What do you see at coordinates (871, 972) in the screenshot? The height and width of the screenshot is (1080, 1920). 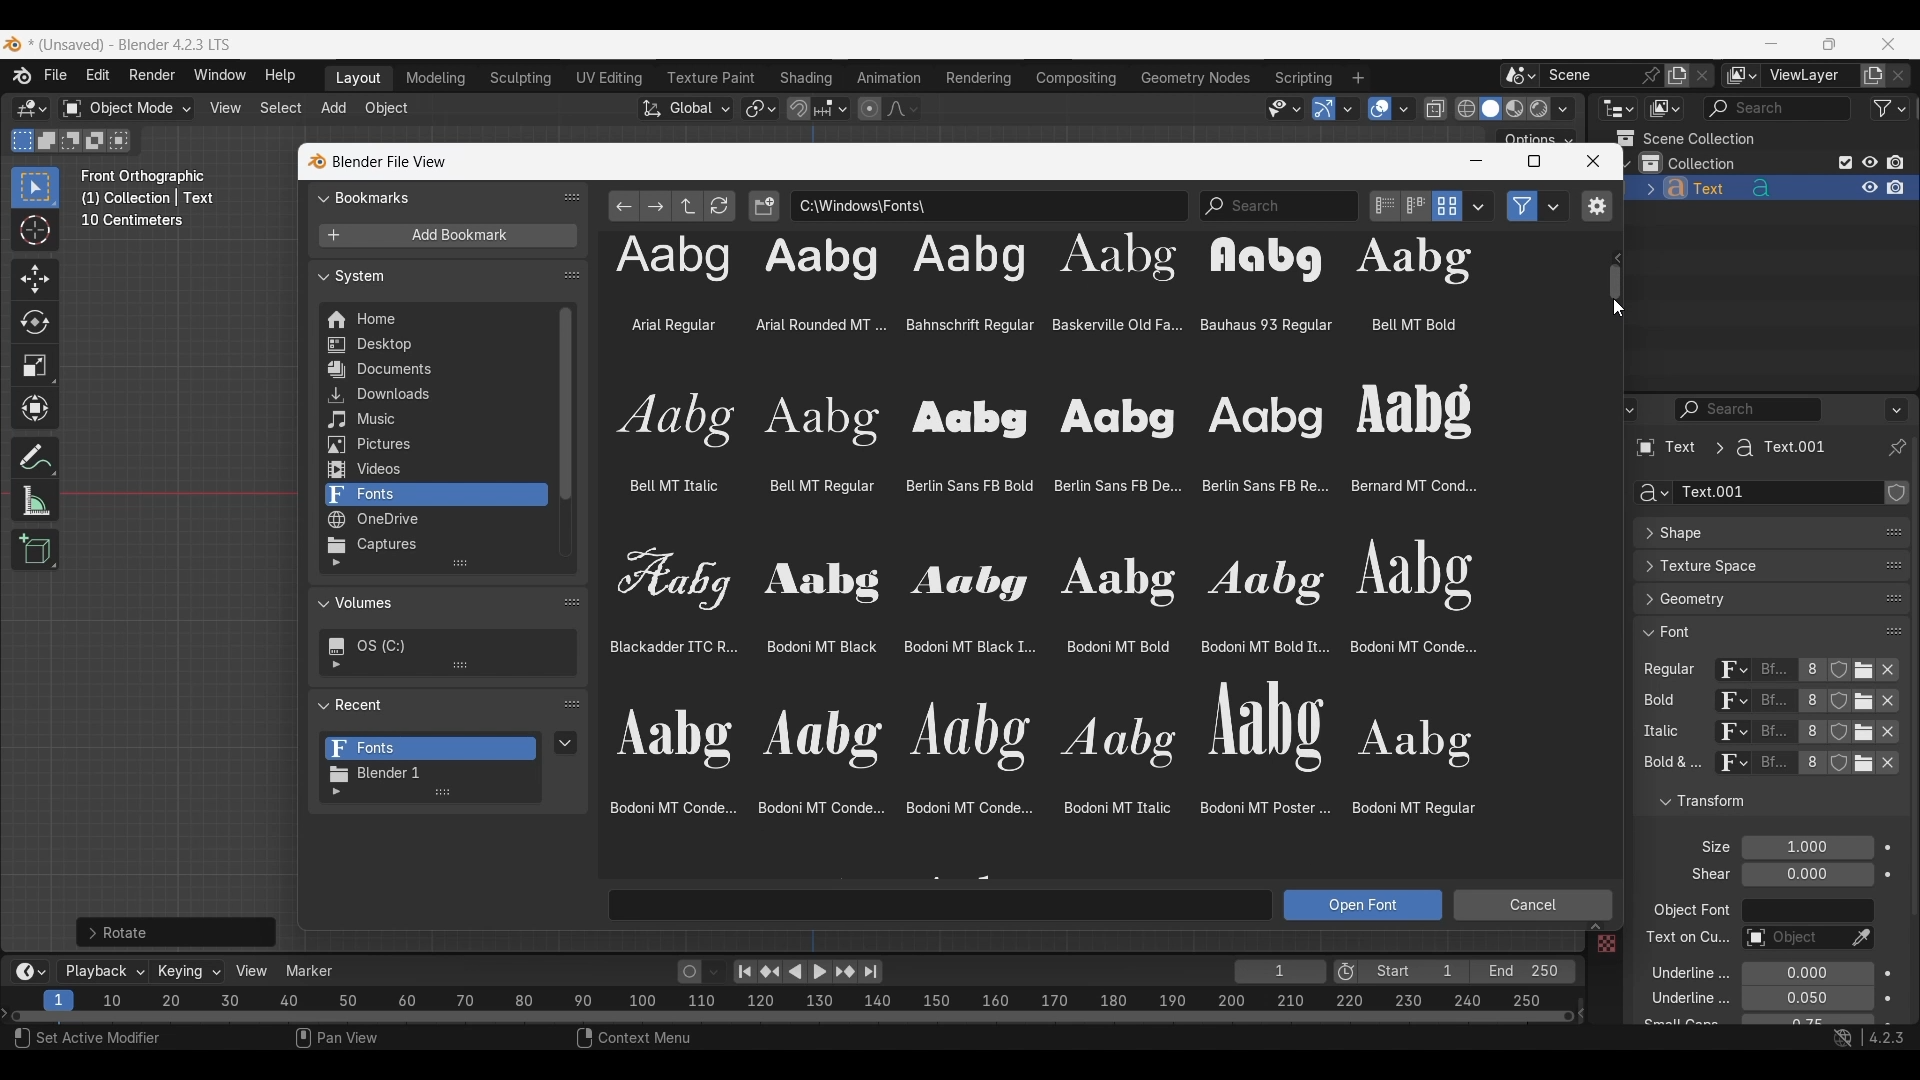 I see `Jump to end point` at bounding box center [871, 972].